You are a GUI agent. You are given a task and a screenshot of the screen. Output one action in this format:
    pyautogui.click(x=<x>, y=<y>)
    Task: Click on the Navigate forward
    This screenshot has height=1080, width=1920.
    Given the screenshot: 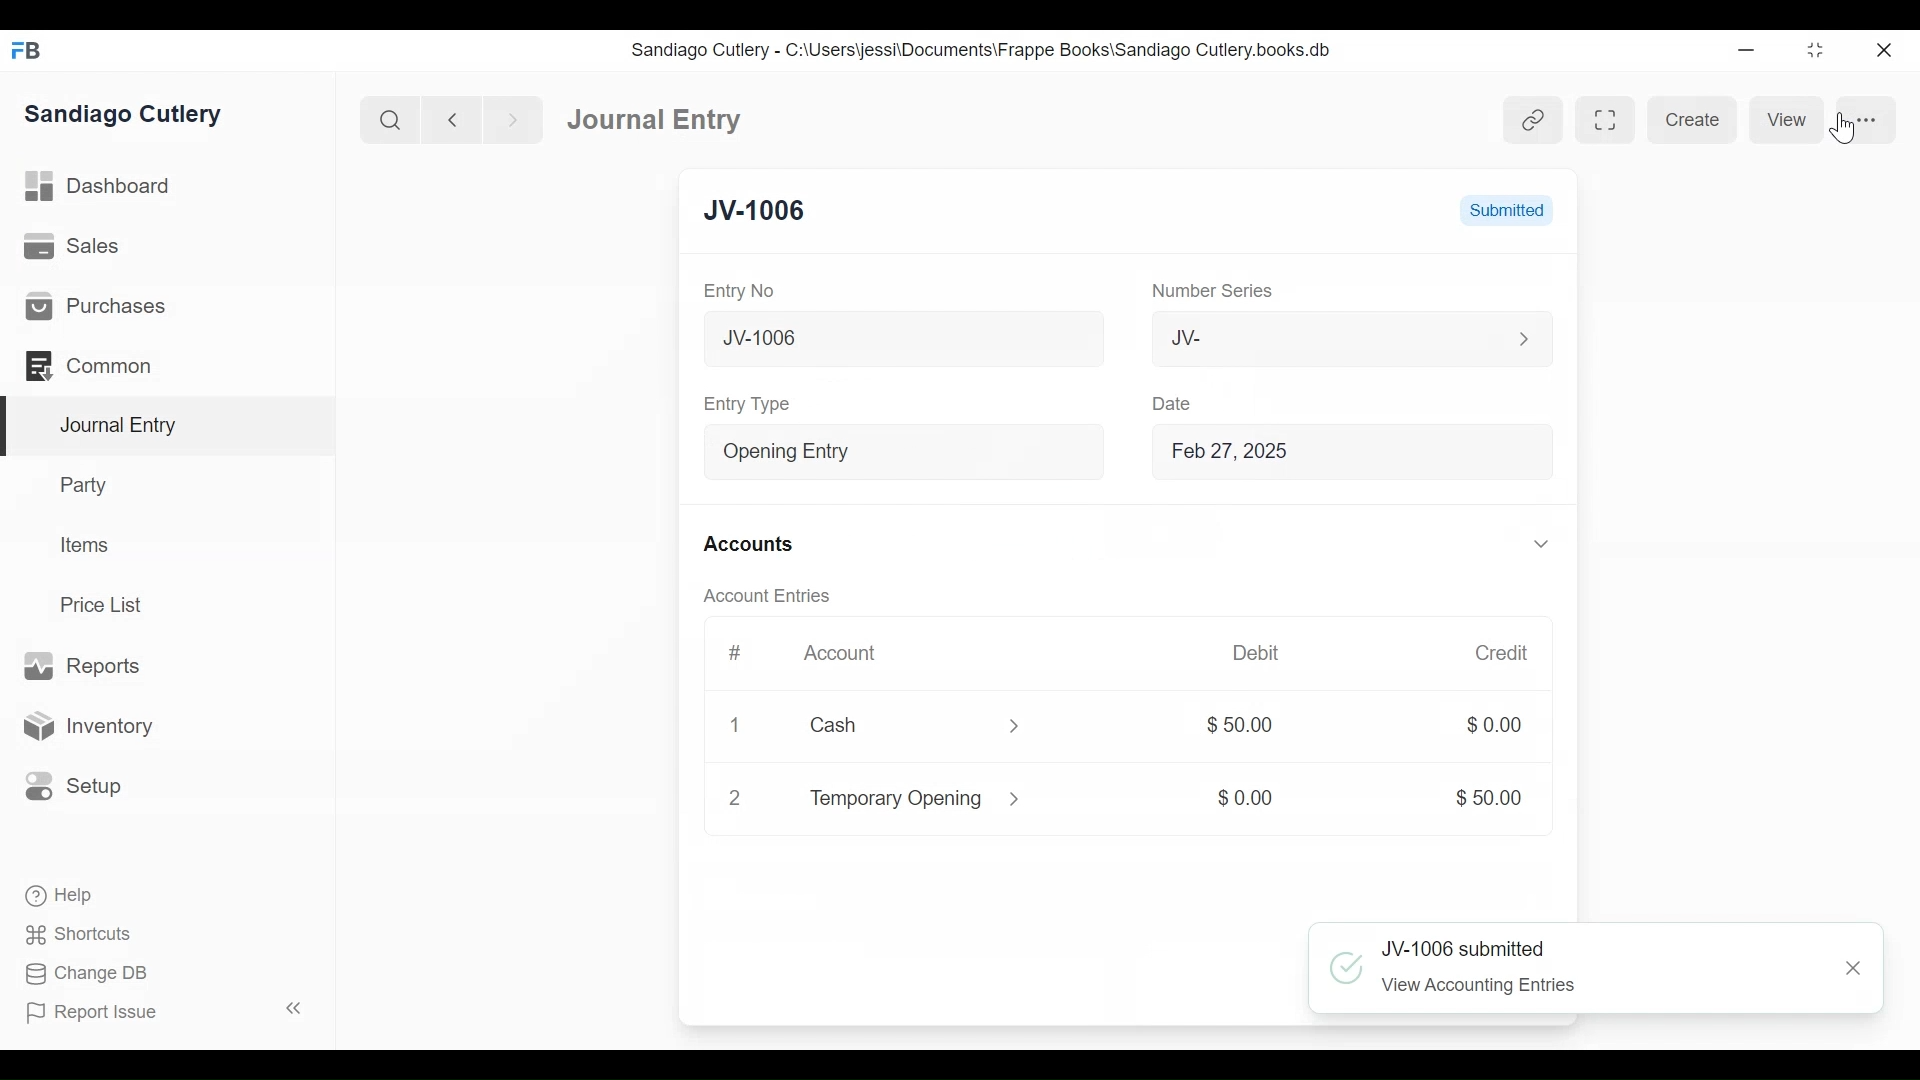 What is the action you would take?
    pyautogui.click(x=512, y=120)
    